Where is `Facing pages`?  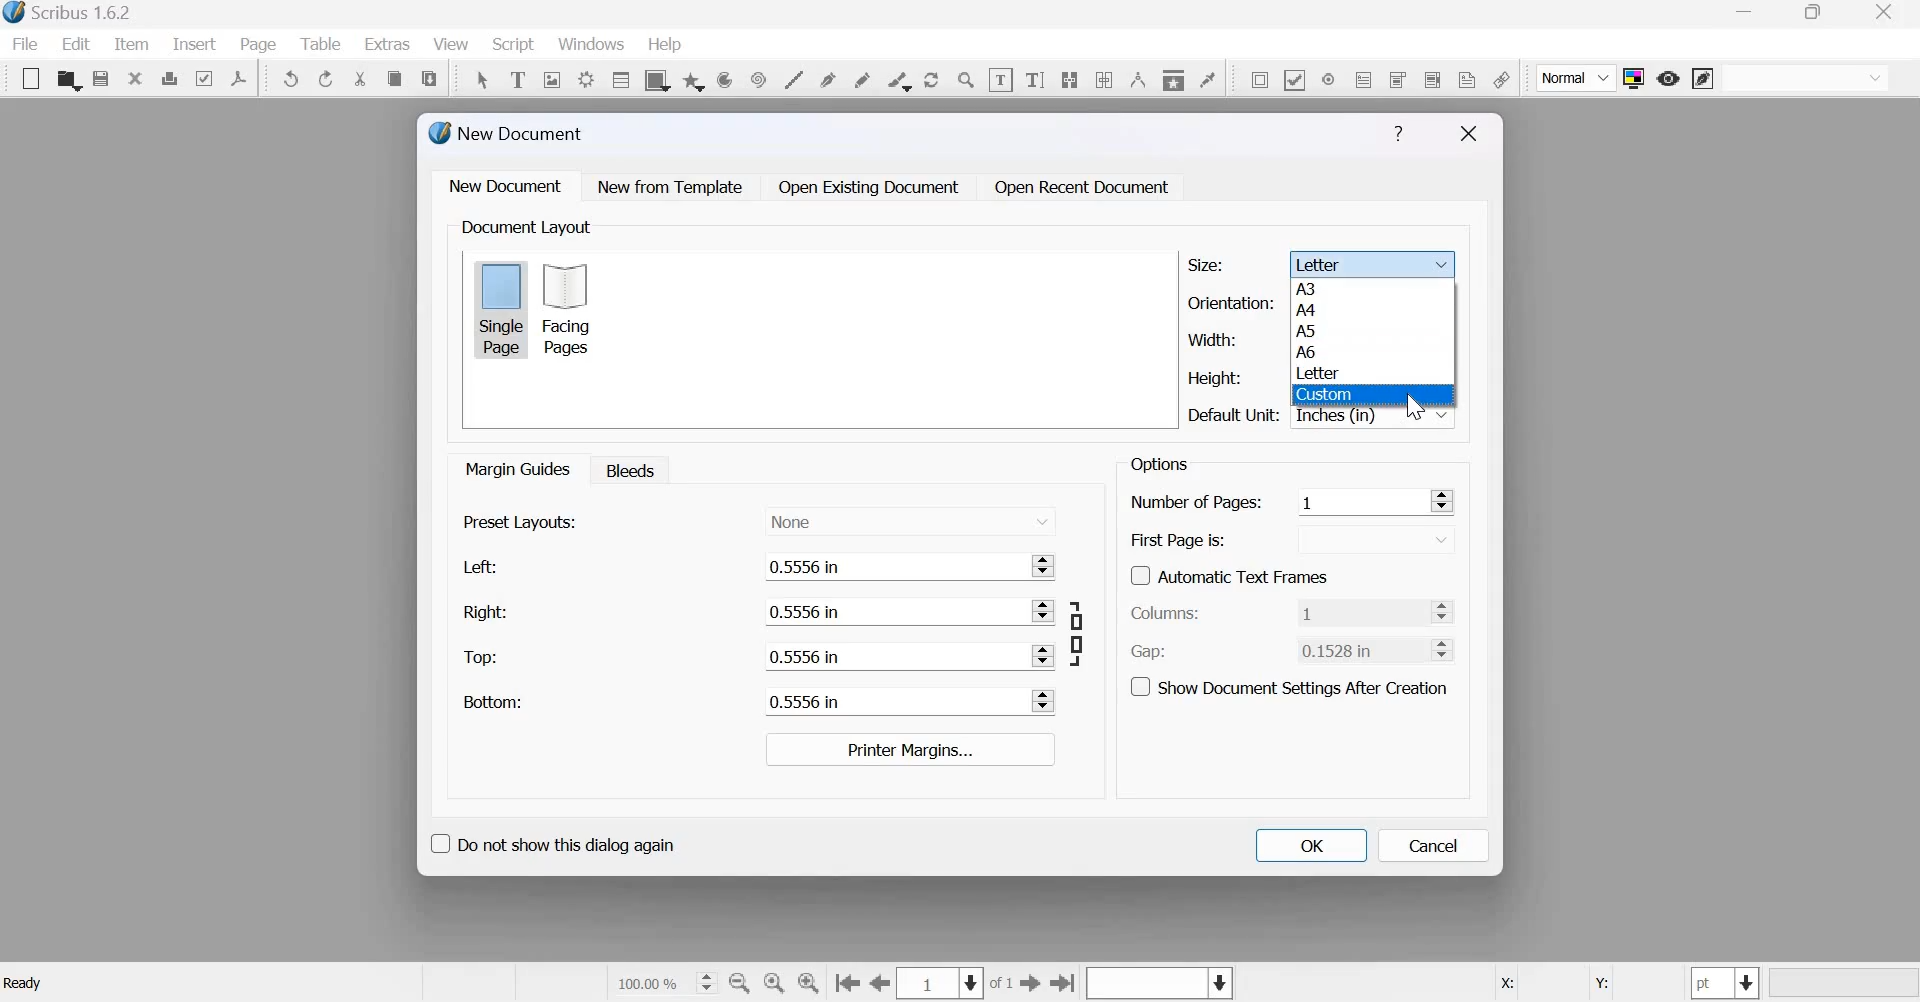 Facing pages is located at coordinates (572, 309).